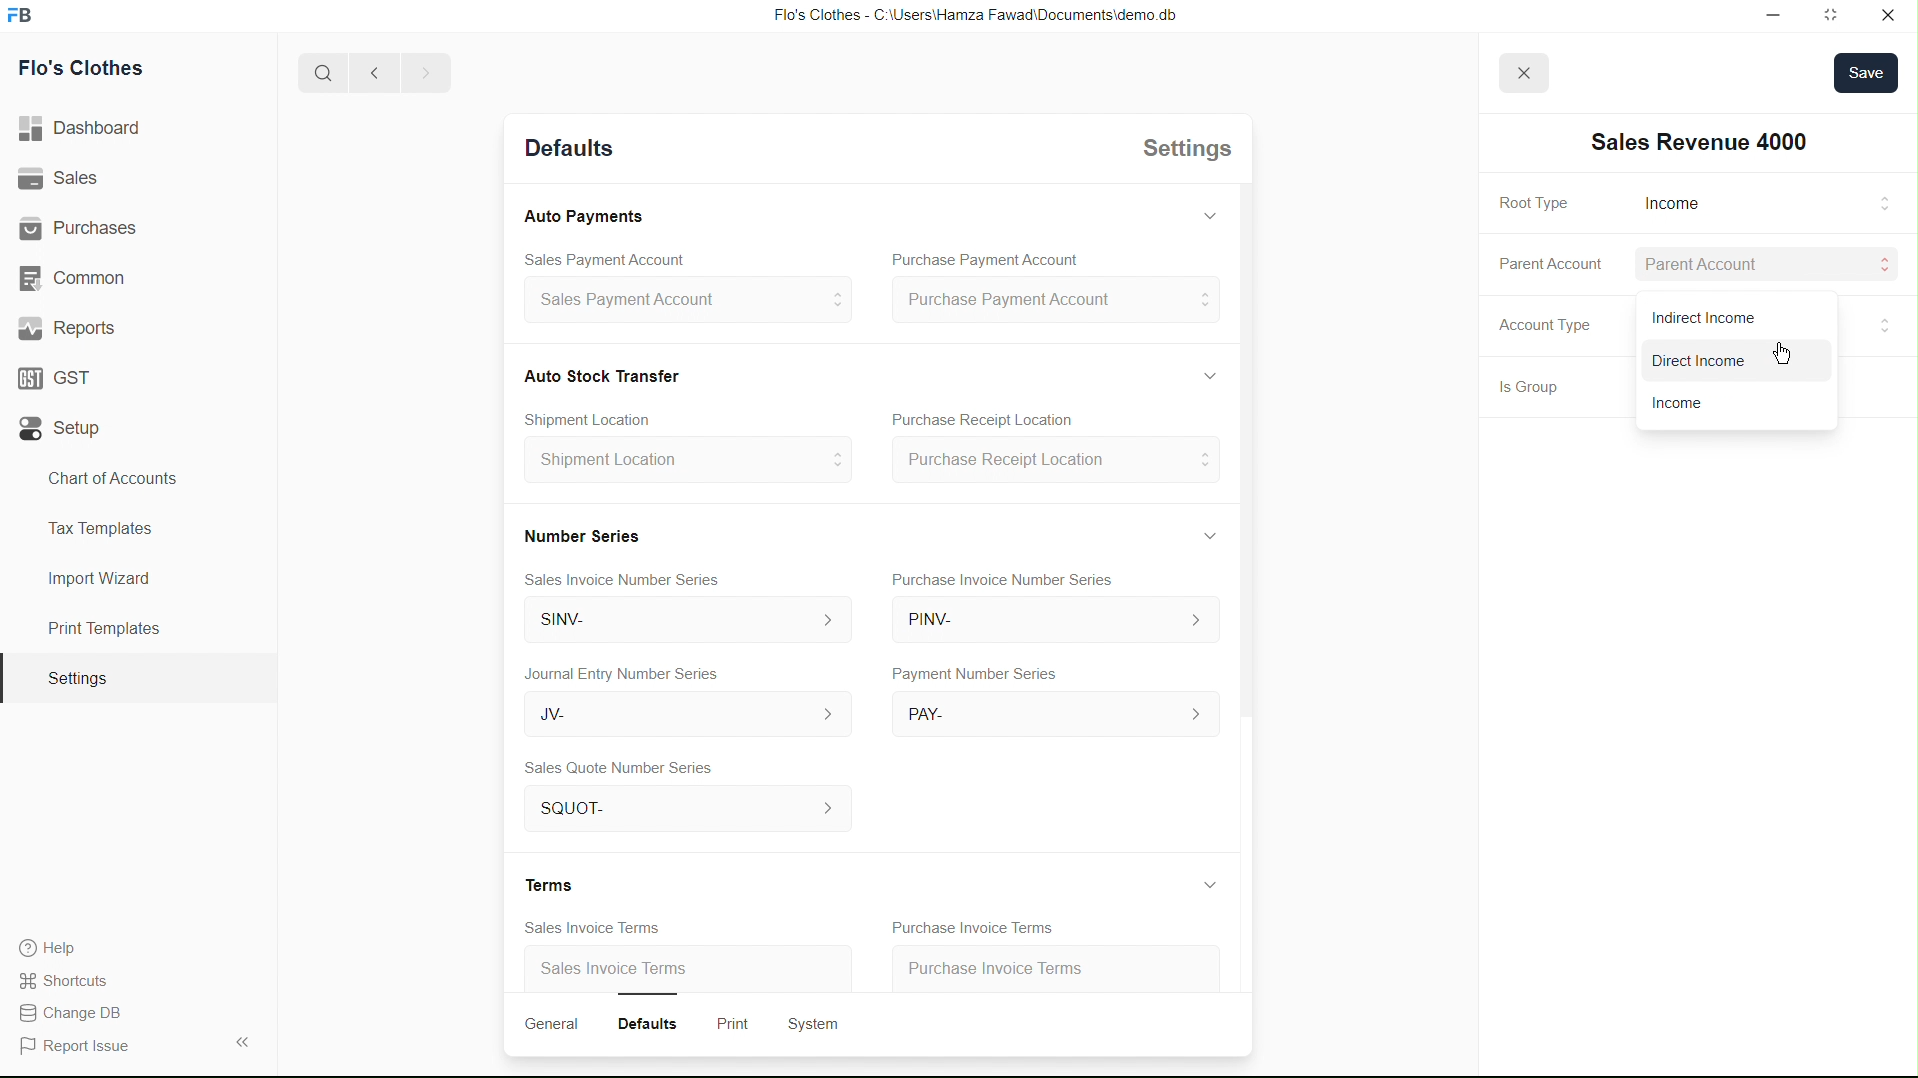  Describe the element at coordinates (582, 927) in the screenshot. I see `Sales Invoice Terms` at that location.